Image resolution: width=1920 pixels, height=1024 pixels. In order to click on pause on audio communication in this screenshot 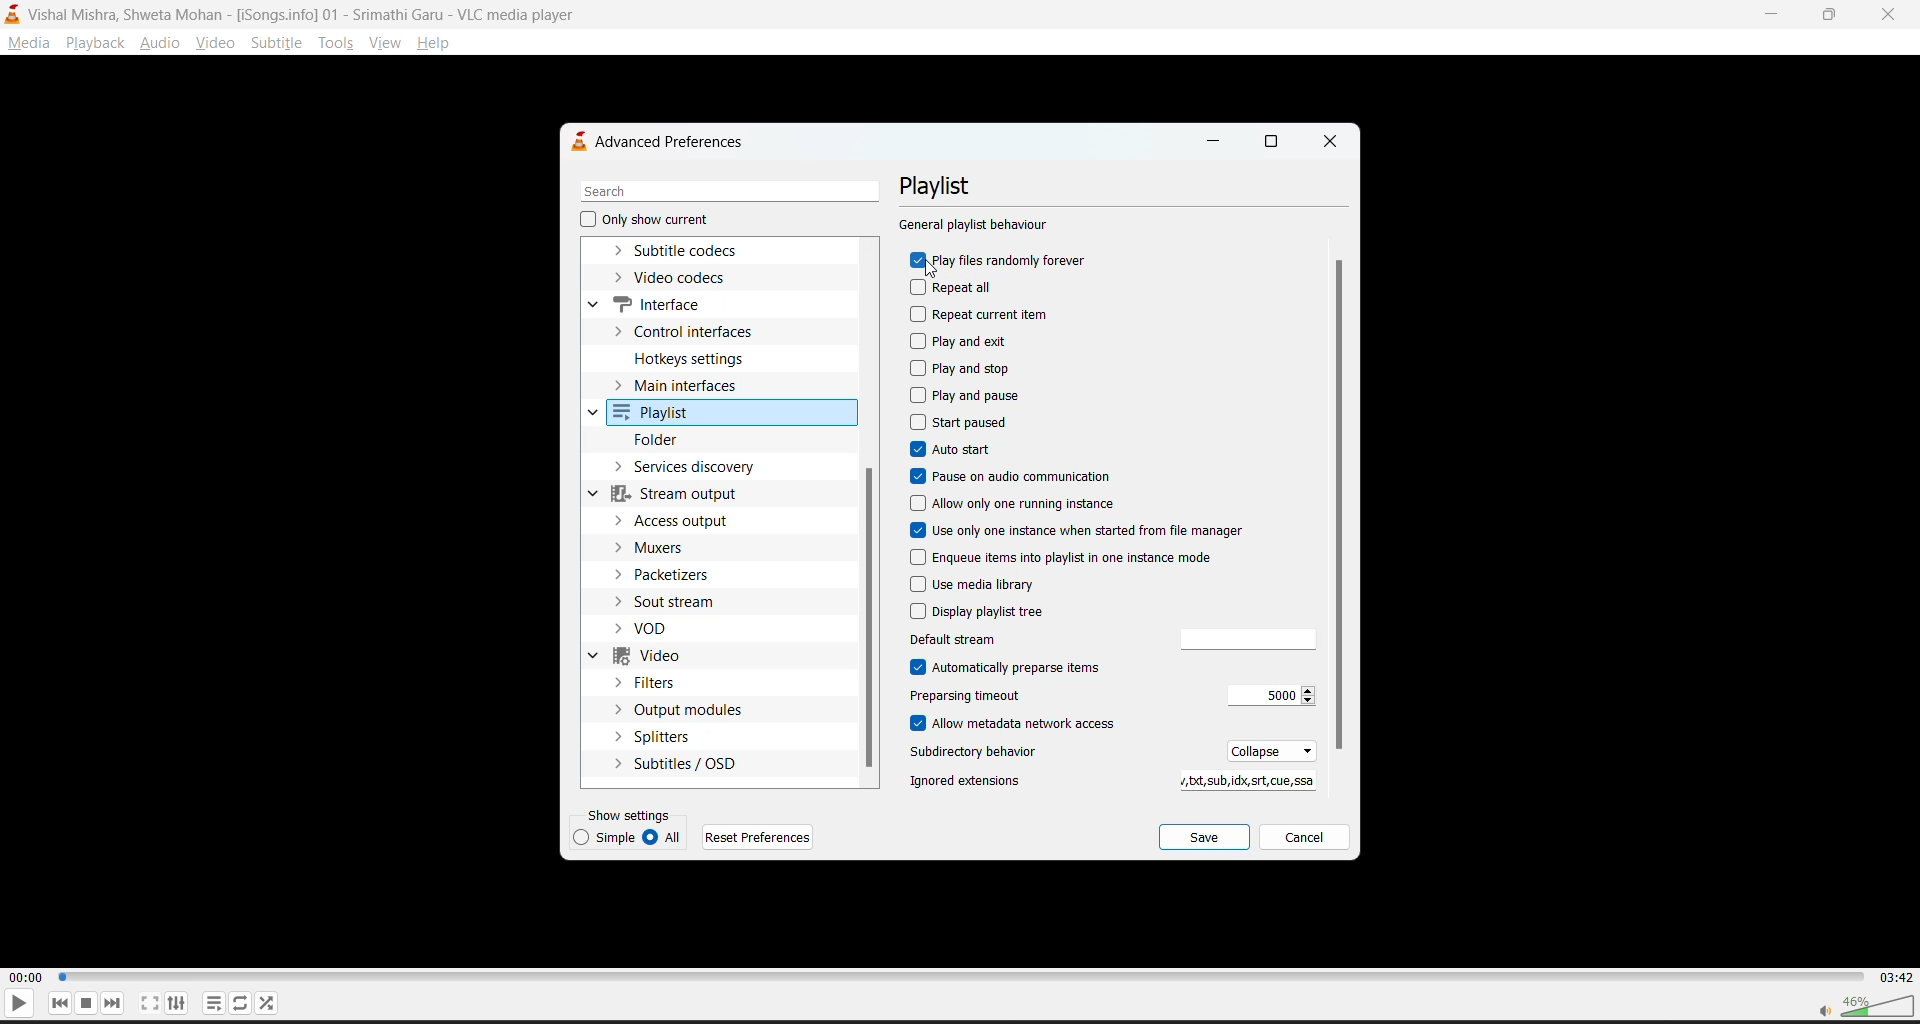, I will do `click(1008, 479)`.